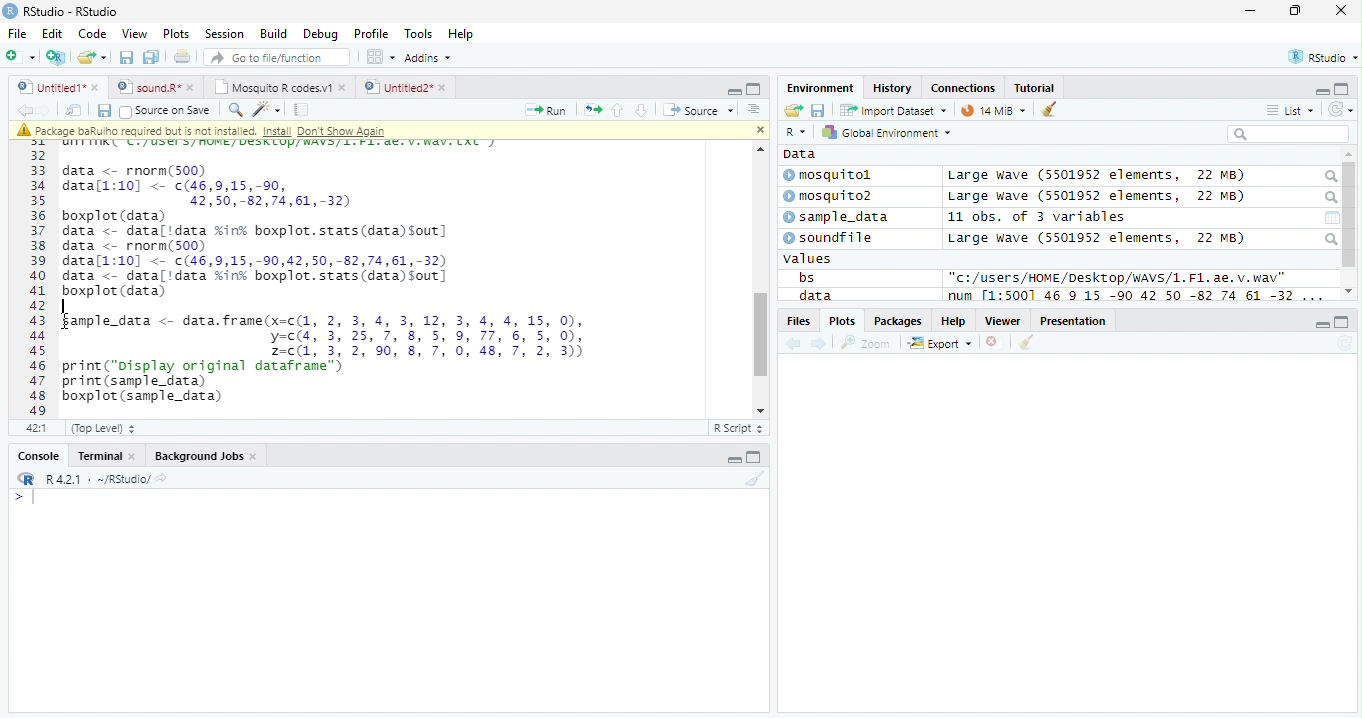  What do you see at coordinates (1096, 176) in the screenshot?
I see `Large wave (5501952 elements, 22 MB)` at bounding box center [1096, 176].